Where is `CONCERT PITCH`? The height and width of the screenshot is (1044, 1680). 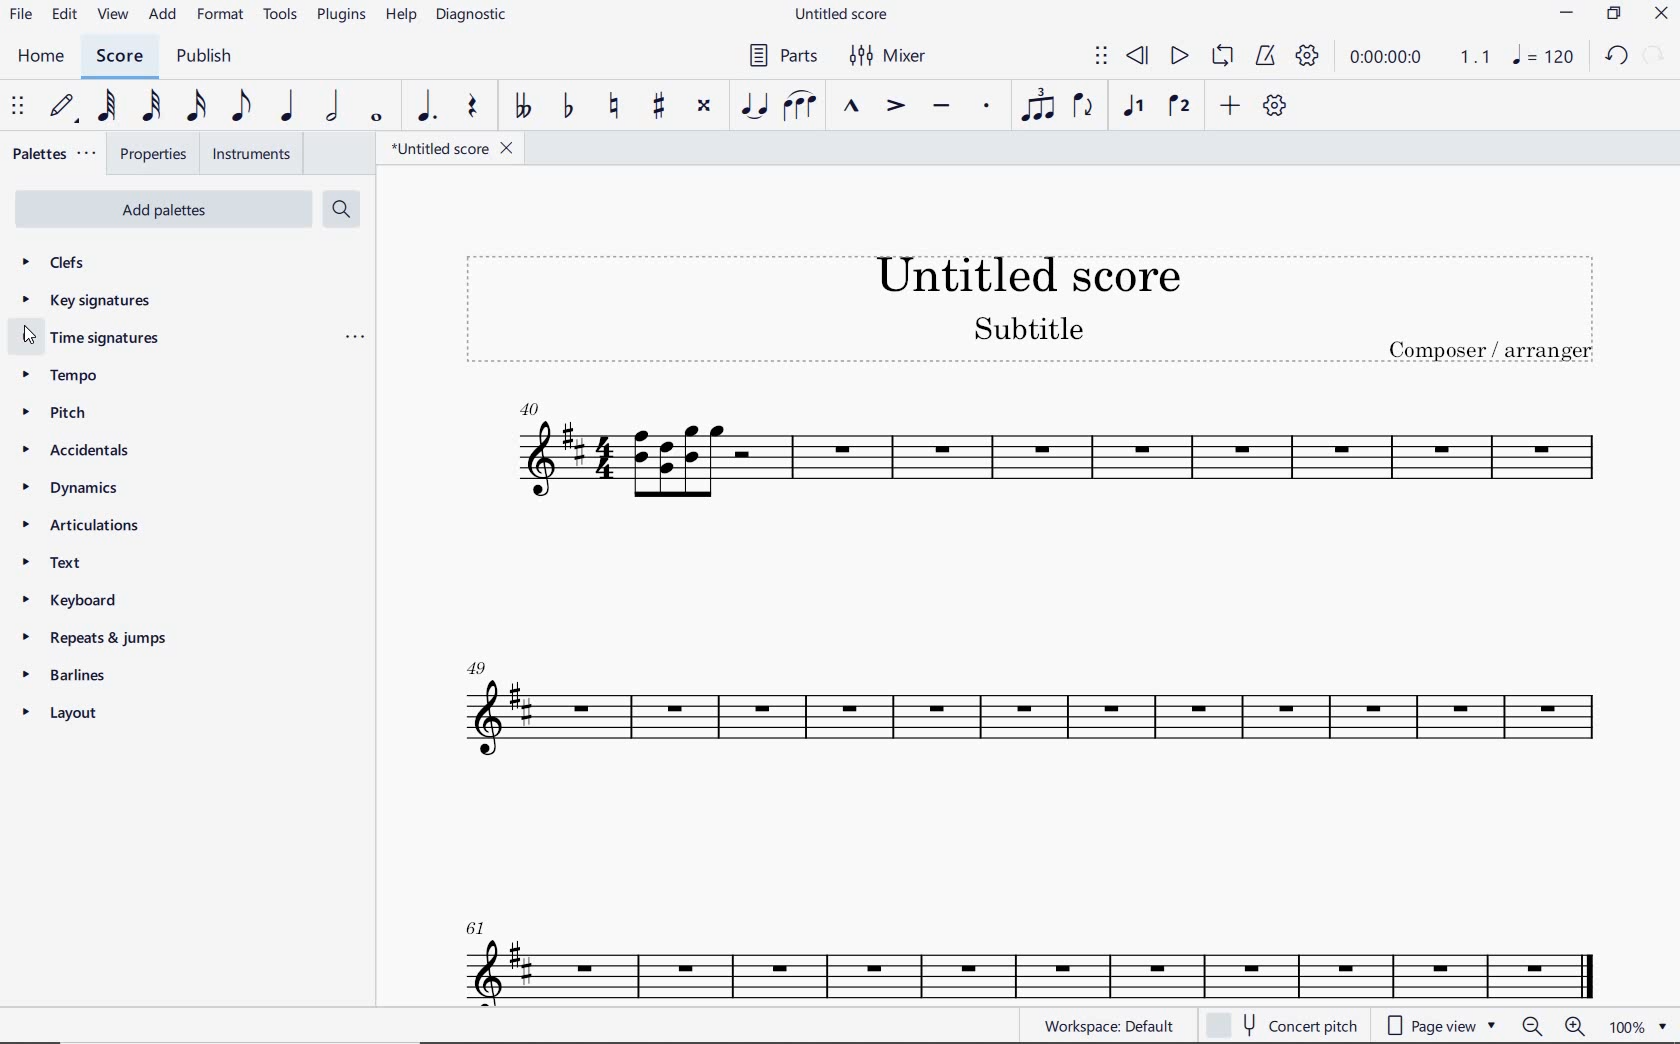 CONCERT PITCH is located at coordinates (1281, 1023).